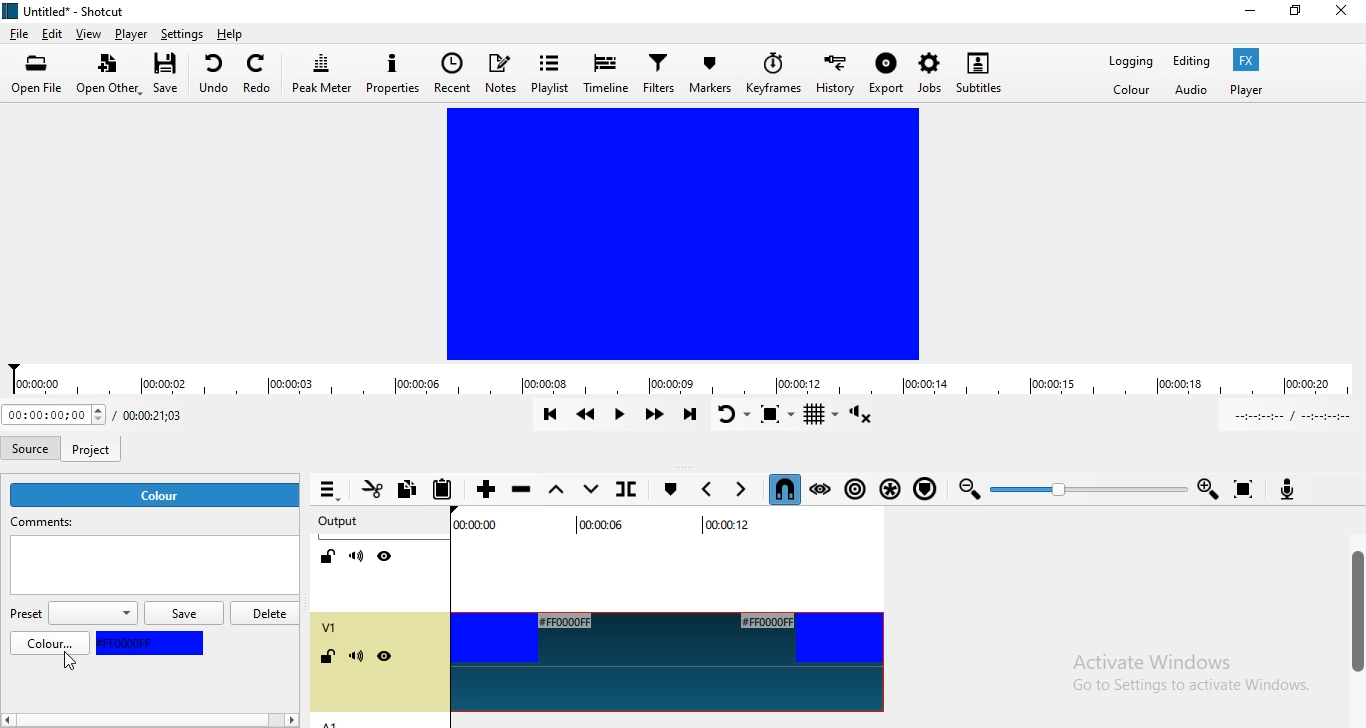 Image resolution: width=1366 pixels, height=728 pixels. Describe the element at coordinates (660, 563) in the screenshot. I see `Video track` at that location.